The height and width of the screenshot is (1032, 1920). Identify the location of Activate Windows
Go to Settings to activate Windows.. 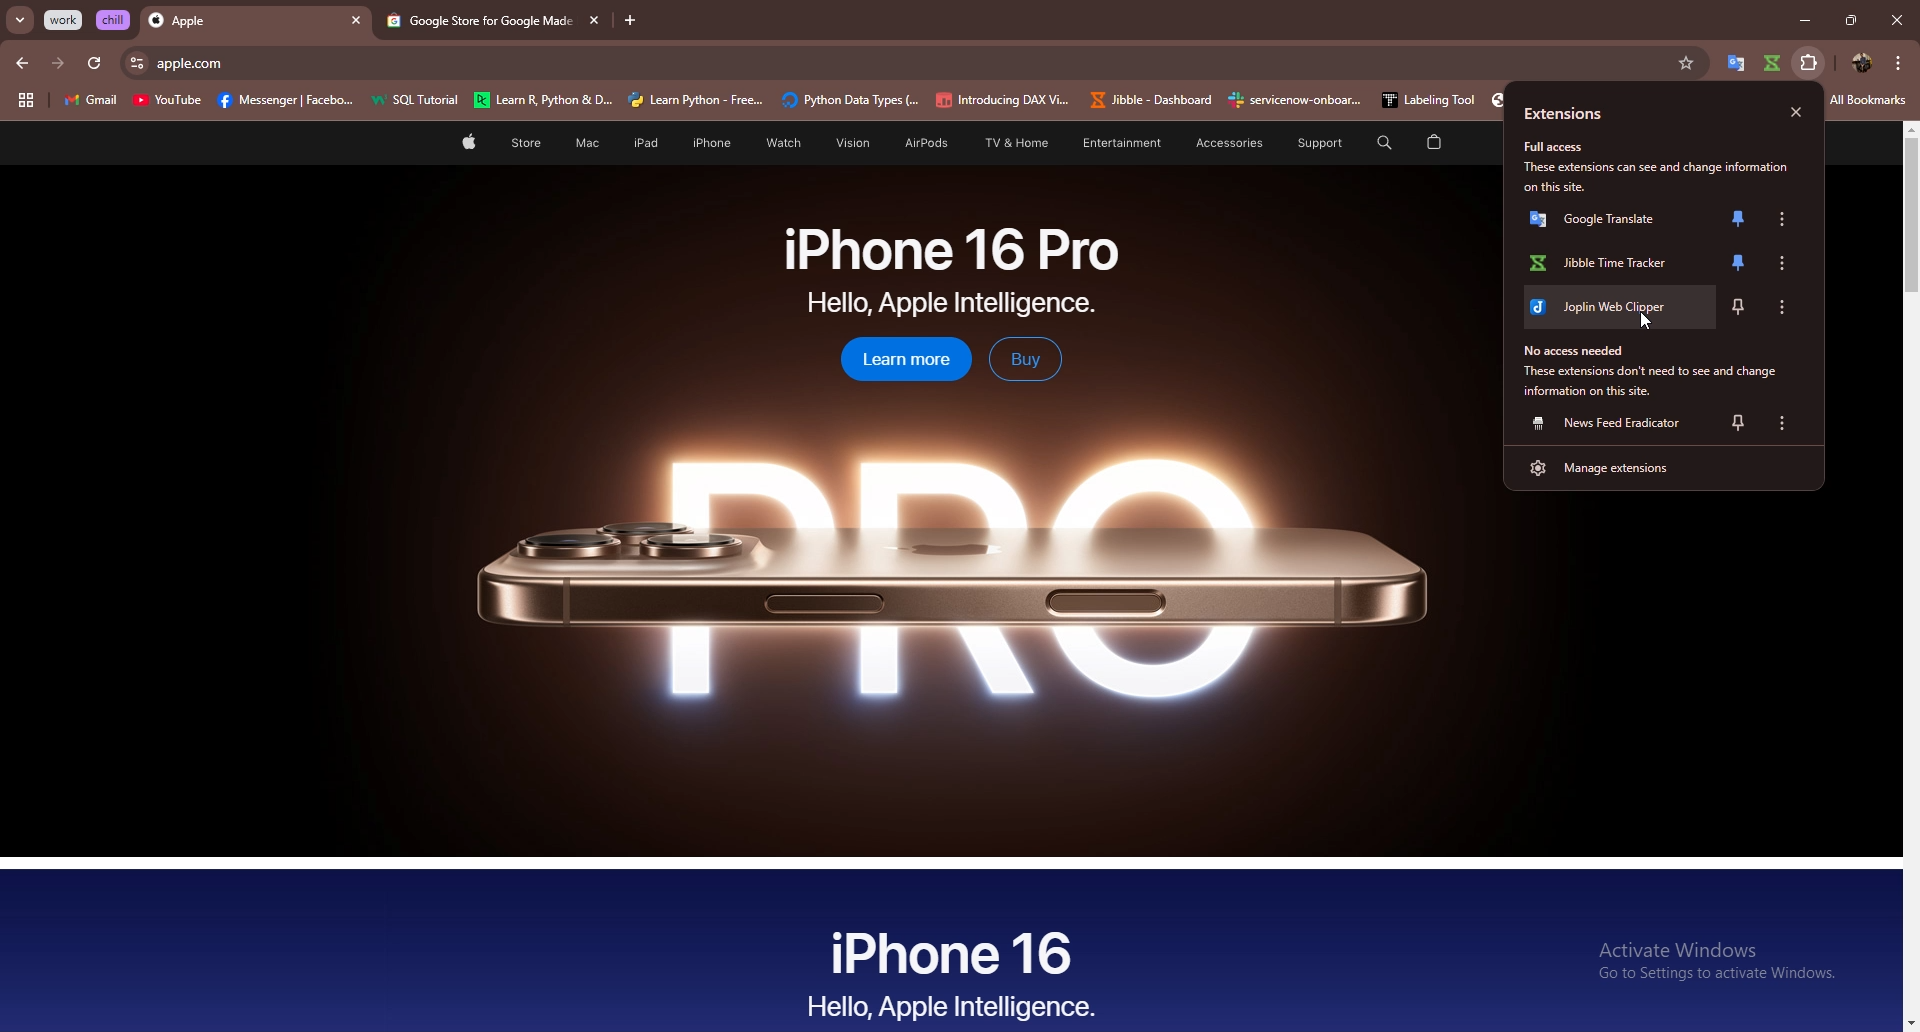
(1709, 963).